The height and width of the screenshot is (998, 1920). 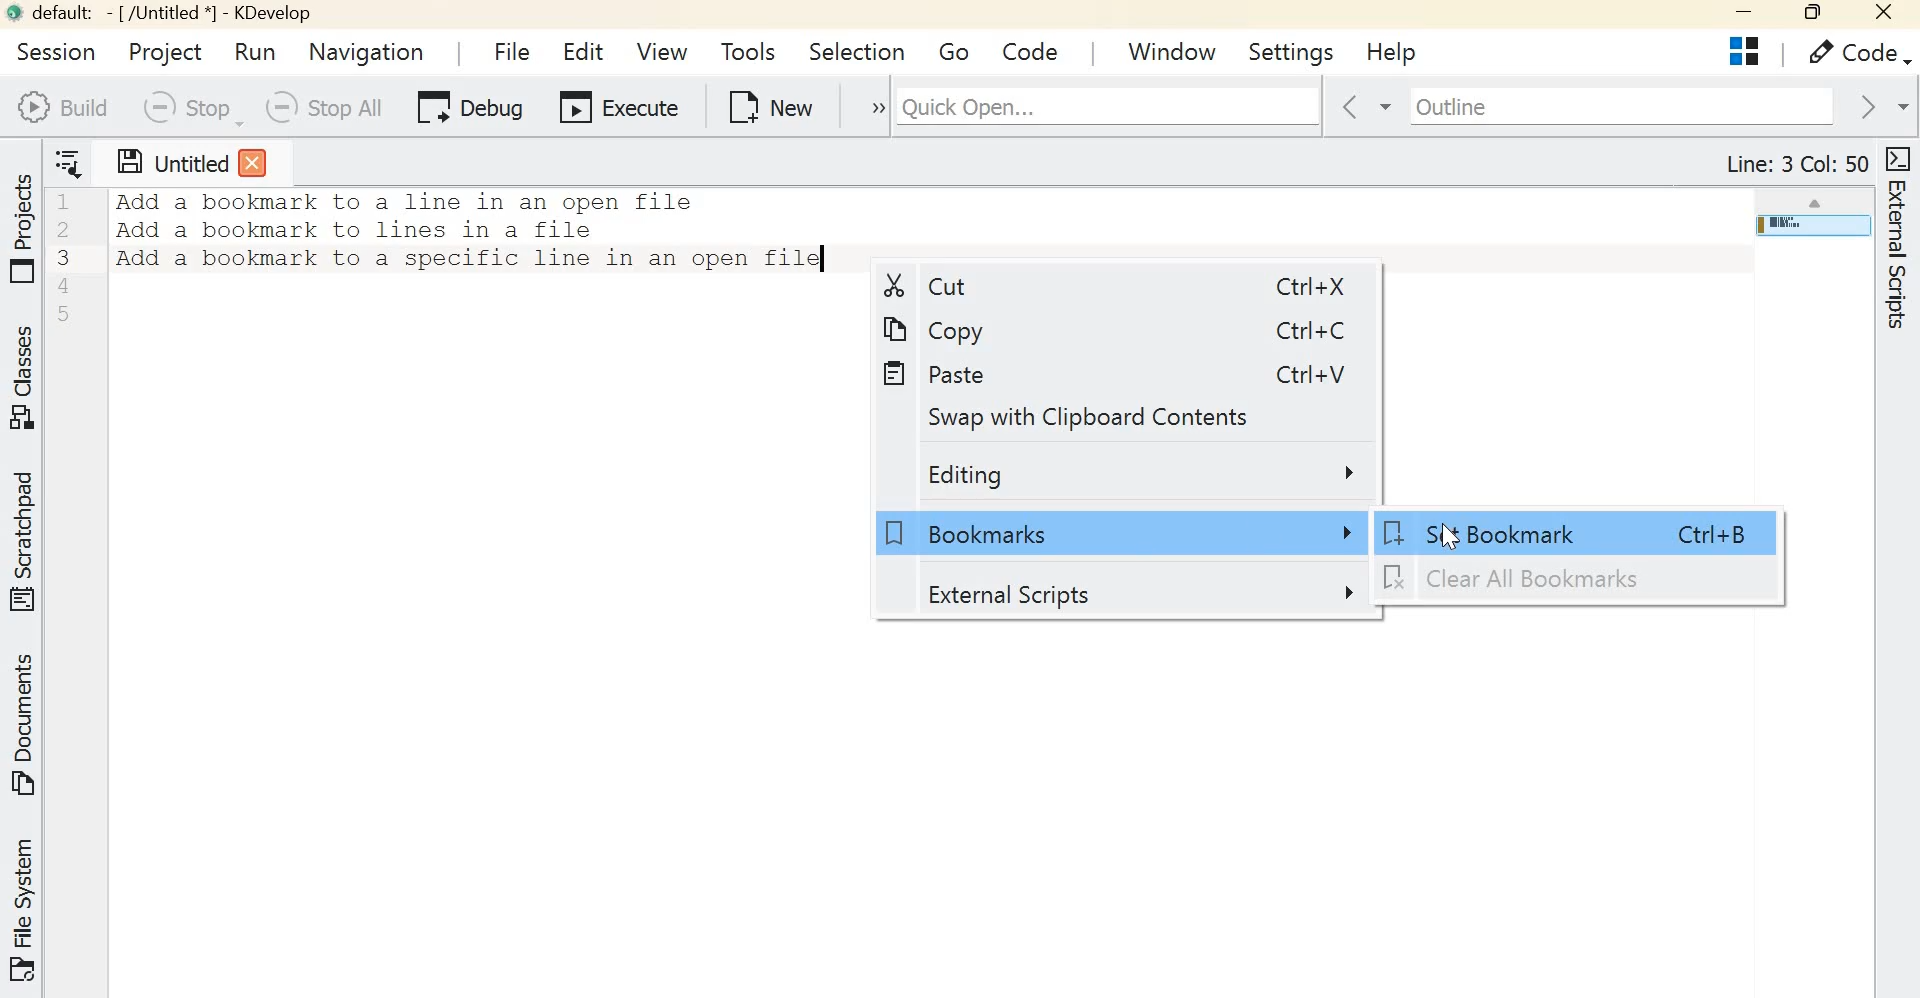 What do you see at coordinates (616, 103) in the screenshot?
I see `Execute` at bounding box center [616, 103].